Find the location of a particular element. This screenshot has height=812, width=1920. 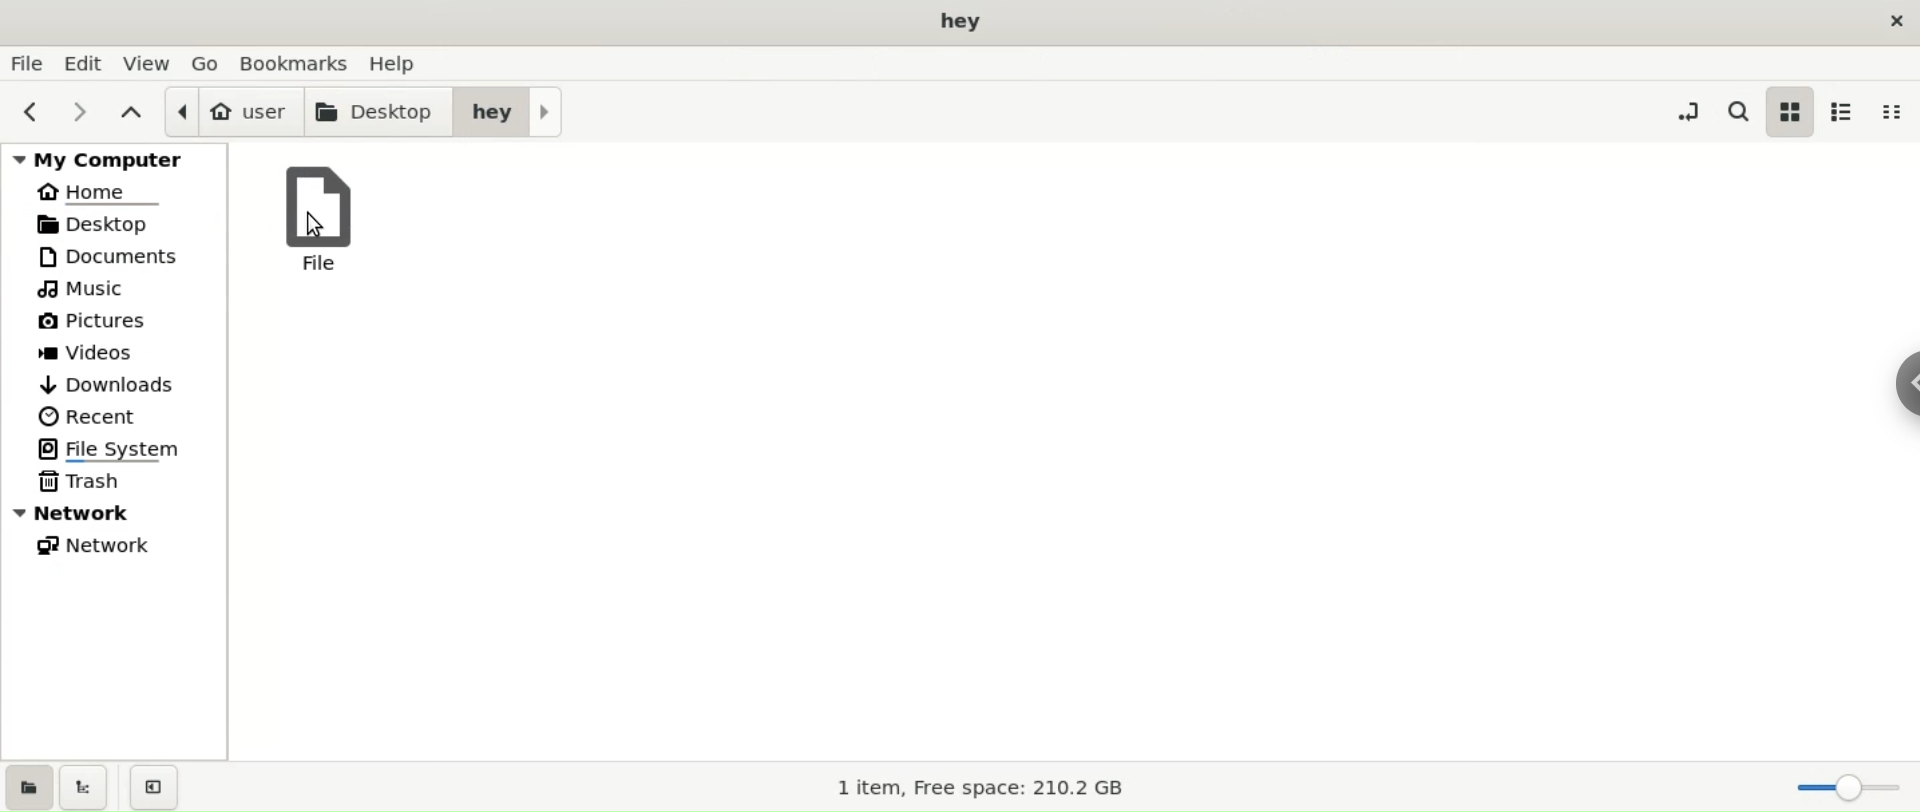

toggle location entry is located at coordinates (1681, 114).